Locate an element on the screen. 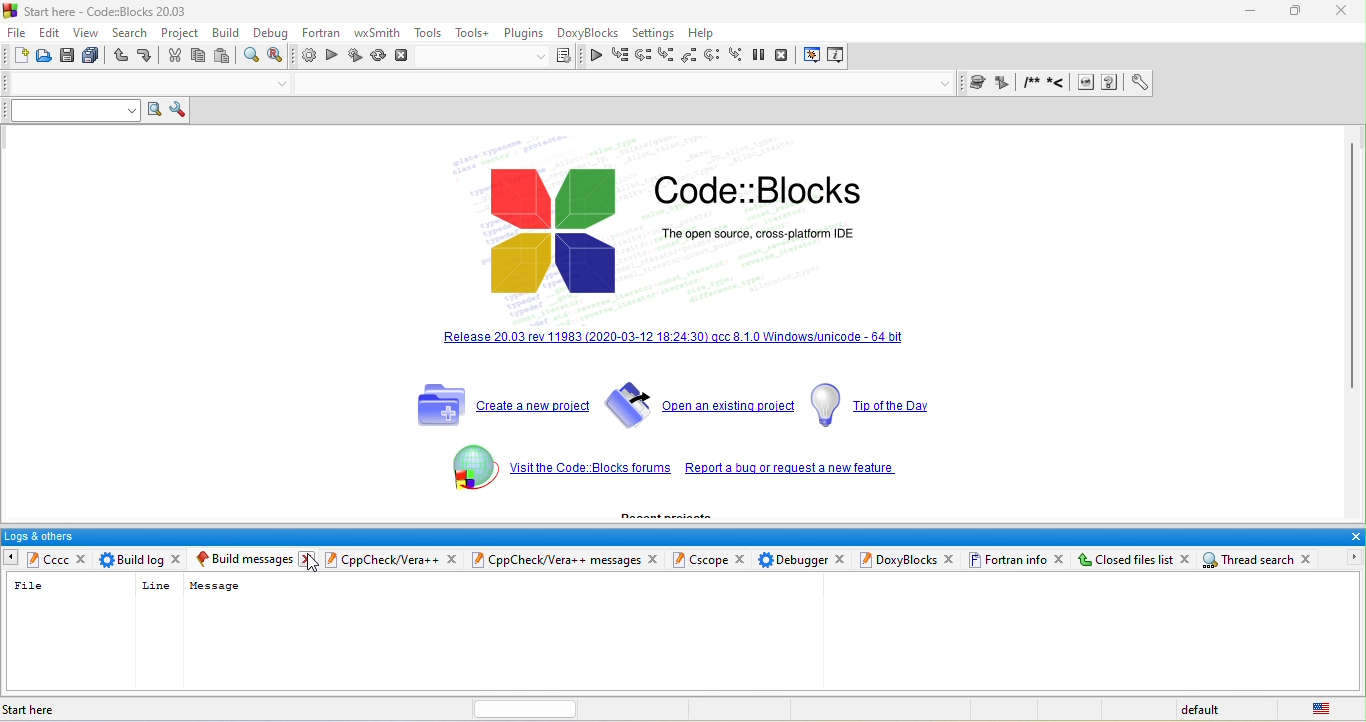 Image resolution: width=1366 pixels, height=722 pixels. cscope is located at coordinates (701, 560).